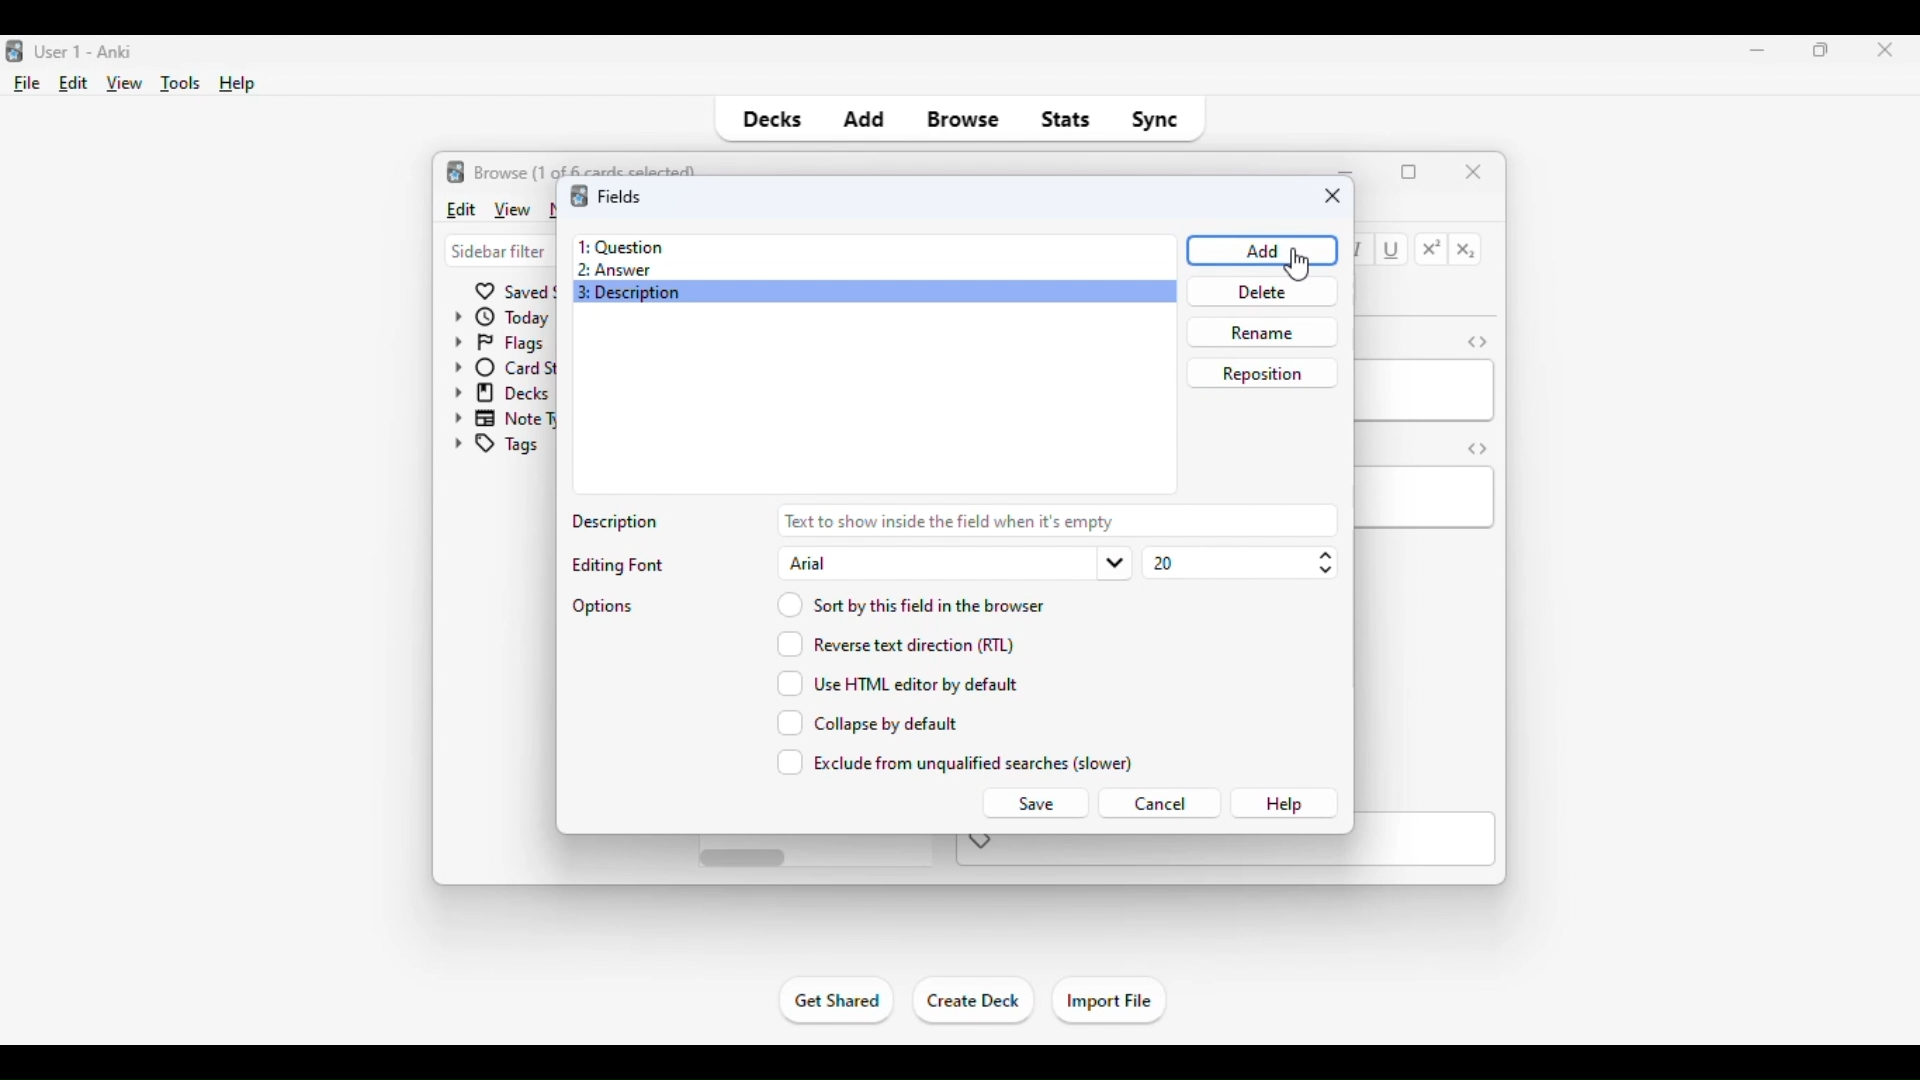 This screenshot has height=1080, width=1920. What do you see at coordinates (1298, 265) in the screenshot?
I see `cursor` at bounding box center [1298, 265].